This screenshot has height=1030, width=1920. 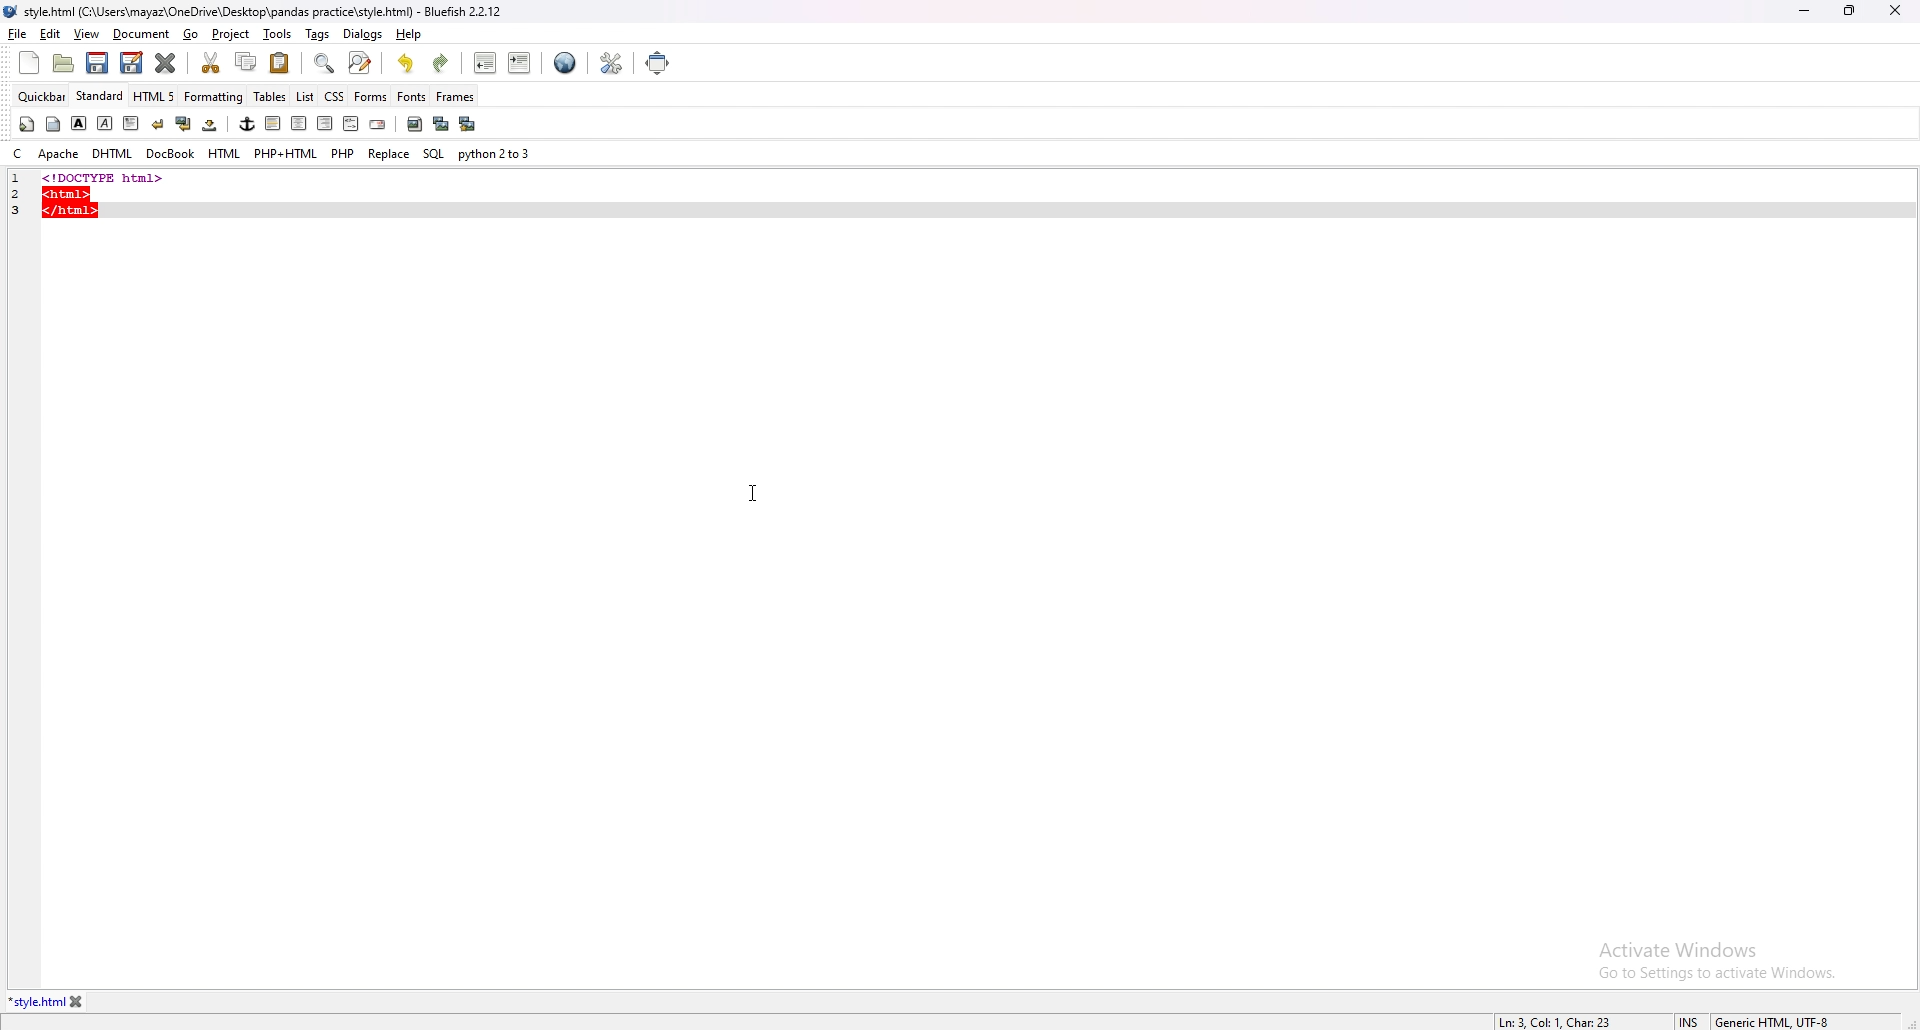 What do you see at coordinates (1772, 1020) in the screenshot?
I see `encoding` at bounding box center [1772, 1020].